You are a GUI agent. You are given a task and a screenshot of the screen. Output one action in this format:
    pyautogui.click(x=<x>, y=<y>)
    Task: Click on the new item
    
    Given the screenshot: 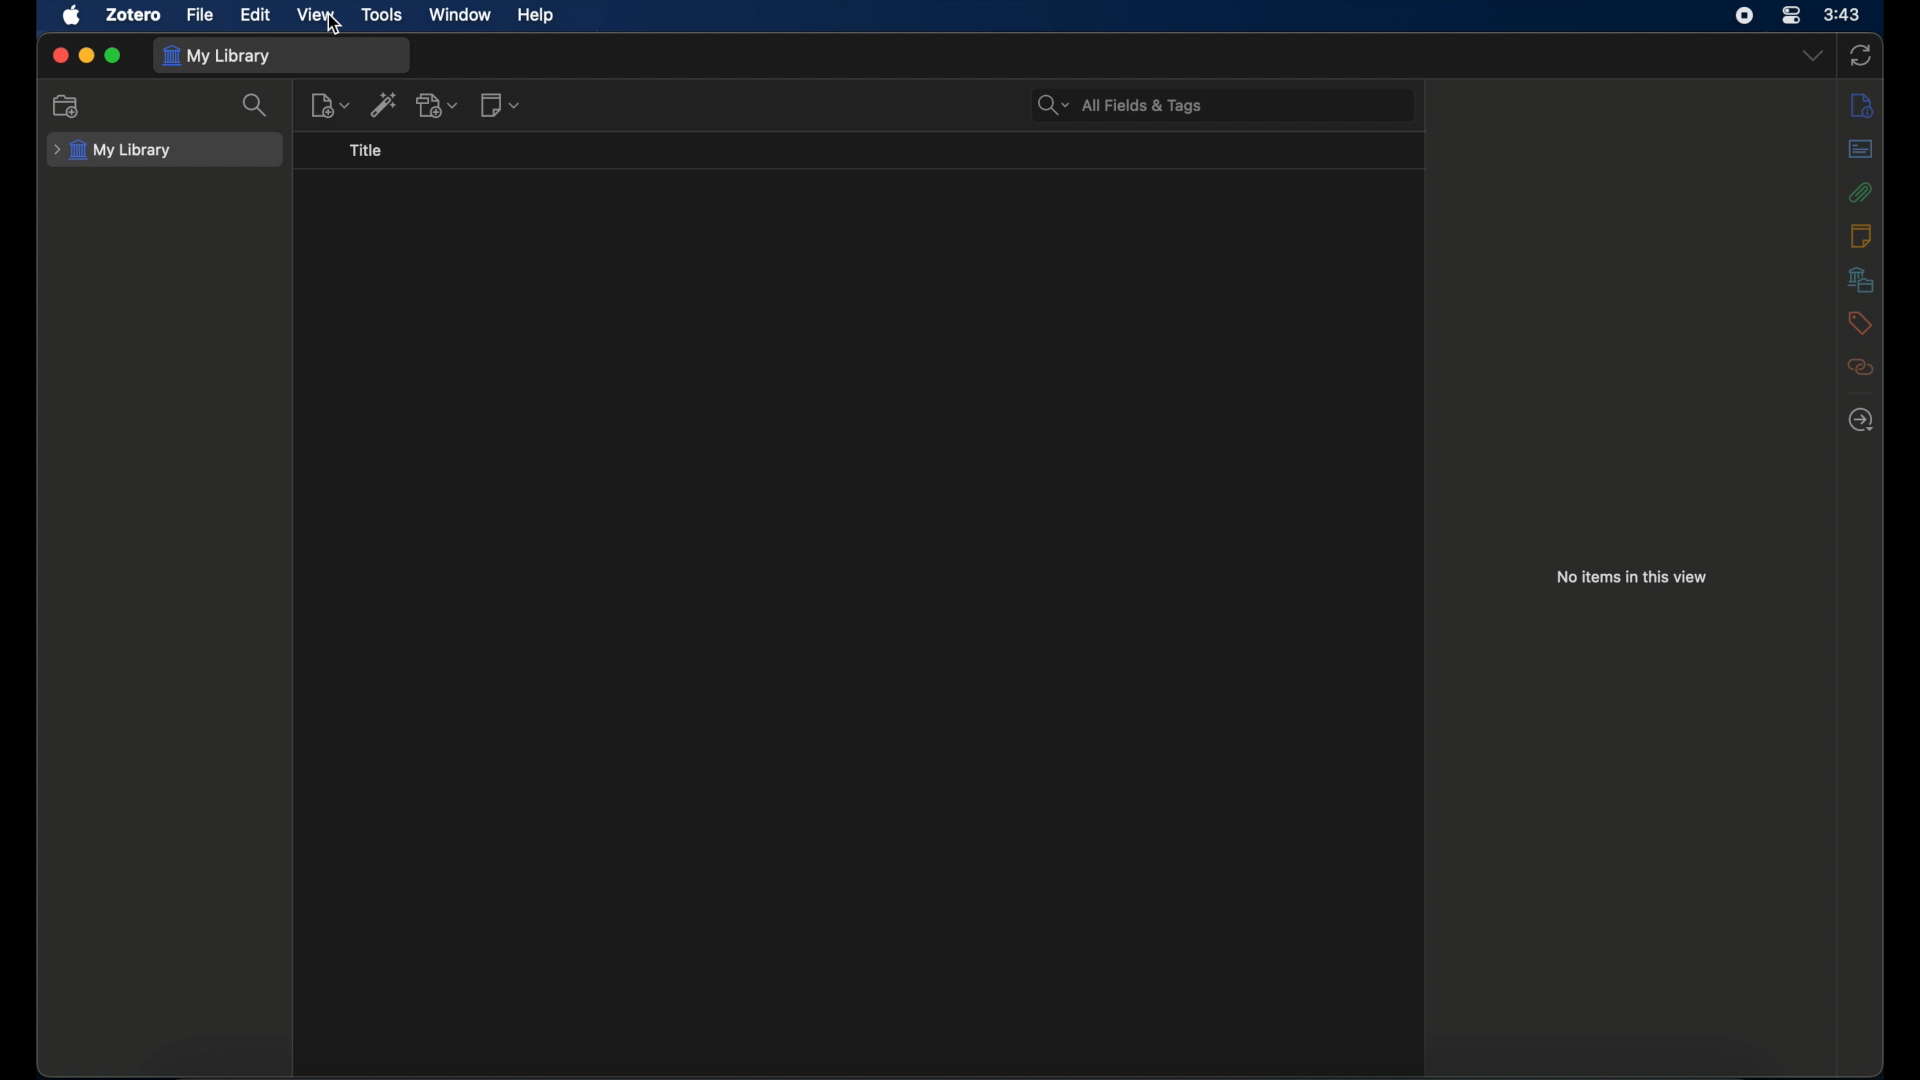 What is the action you would take?
    pyautogui.click(x=330, y=104)
    